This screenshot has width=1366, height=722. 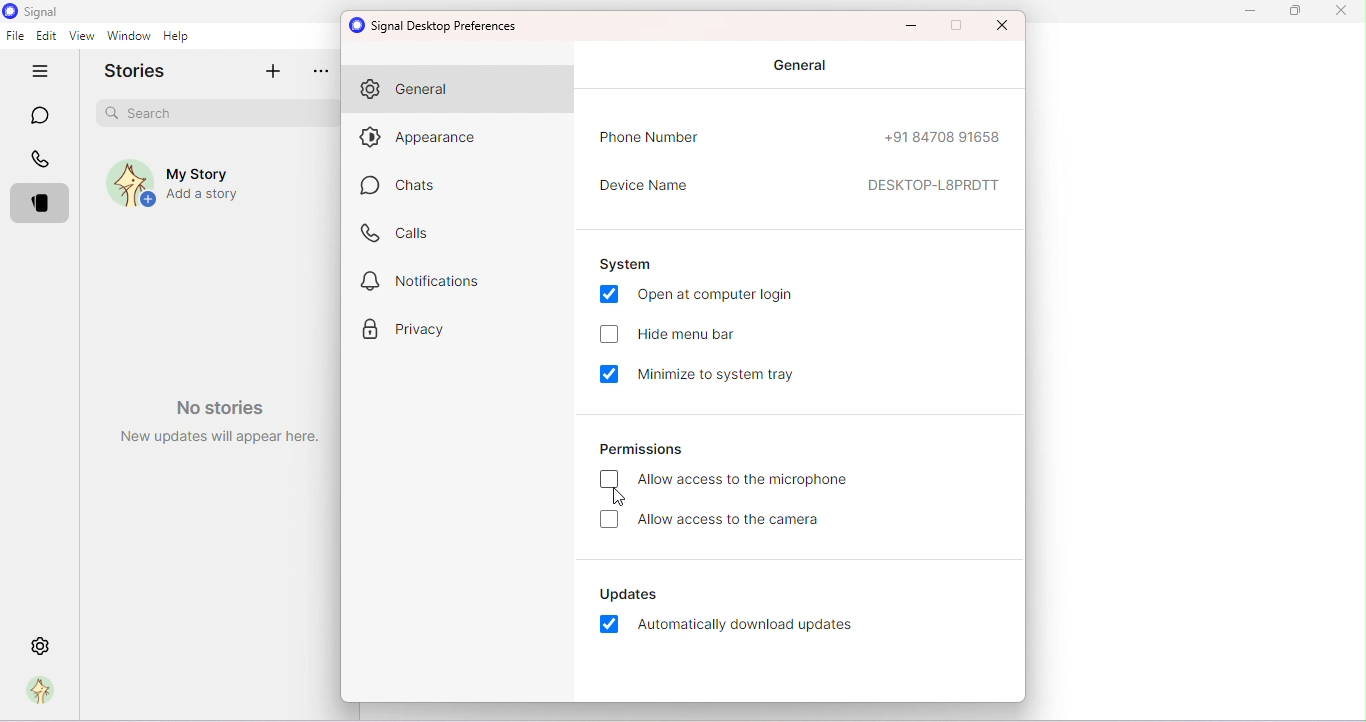 I want to click on Minimize, so click(x=1249, y=13).